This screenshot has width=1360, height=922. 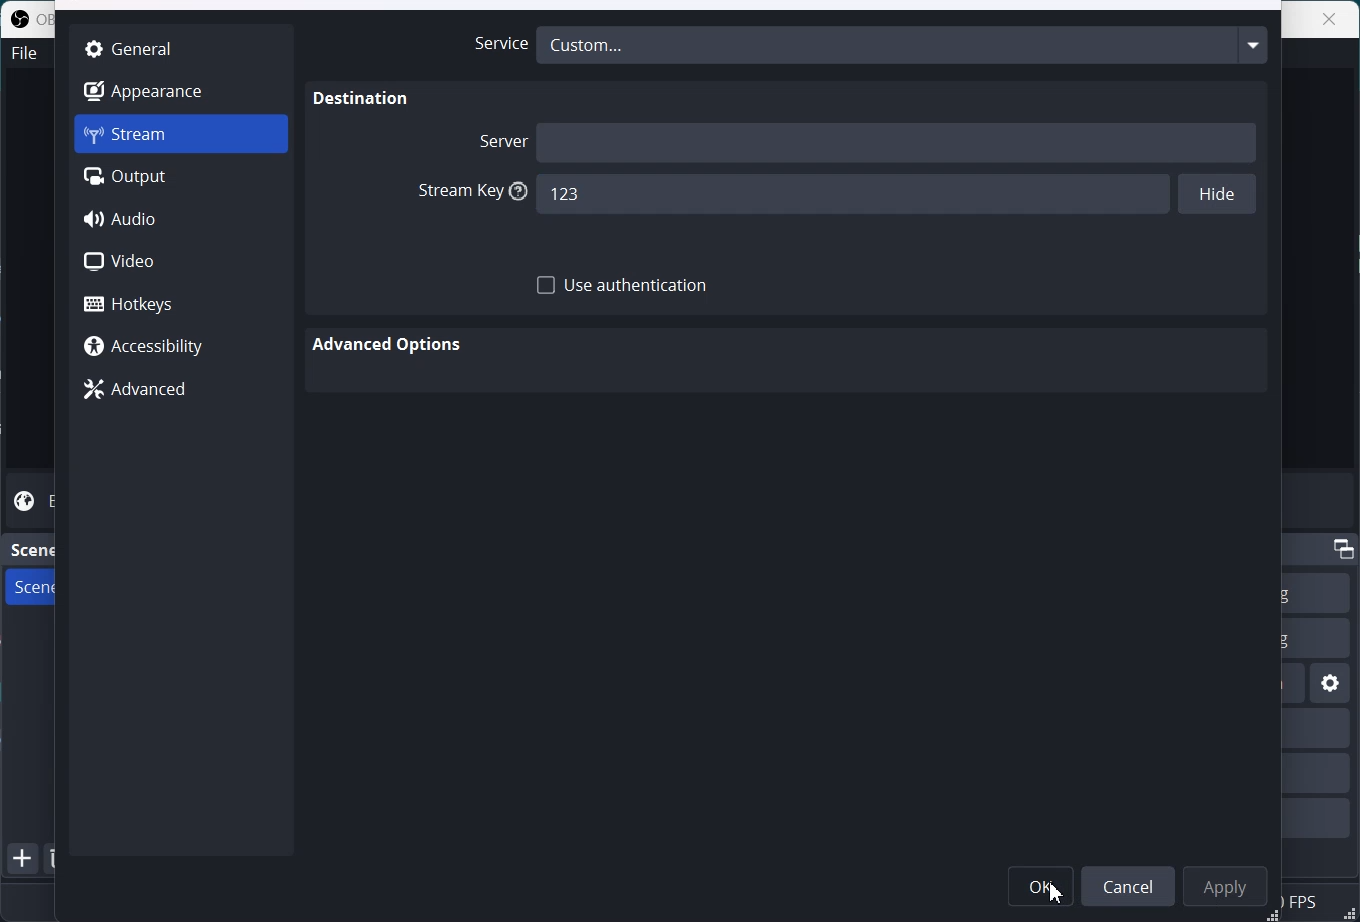 I want to click on Server, so click(x=500, y=140).